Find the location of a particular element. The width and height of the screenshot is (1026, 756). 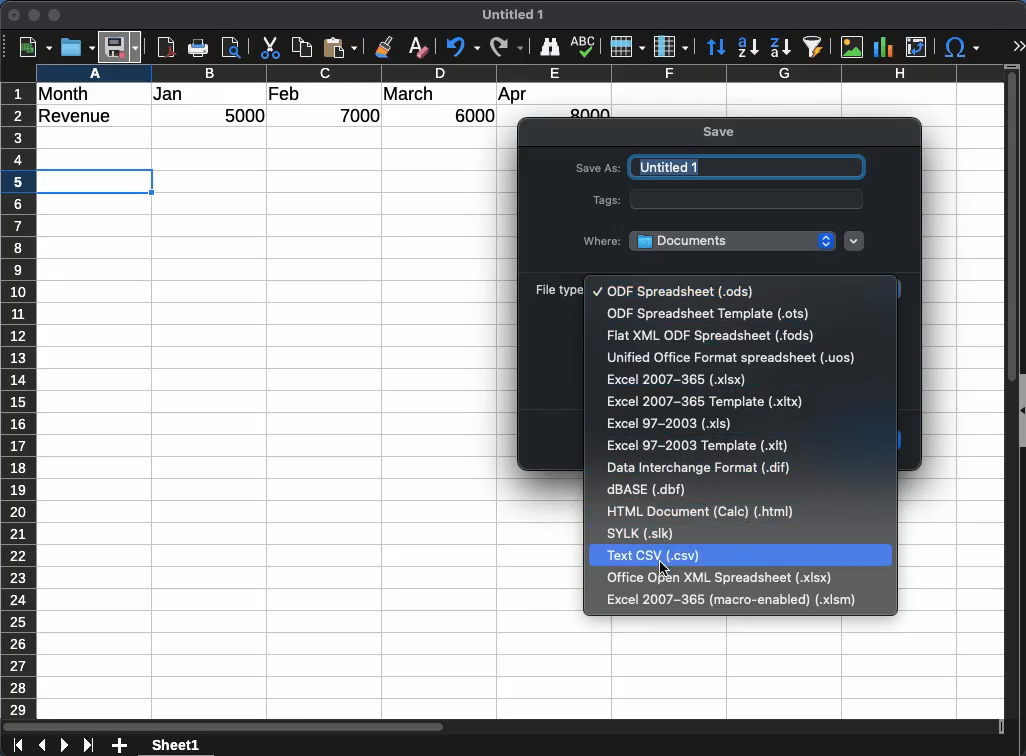

image is located at coordinates (851, 47).